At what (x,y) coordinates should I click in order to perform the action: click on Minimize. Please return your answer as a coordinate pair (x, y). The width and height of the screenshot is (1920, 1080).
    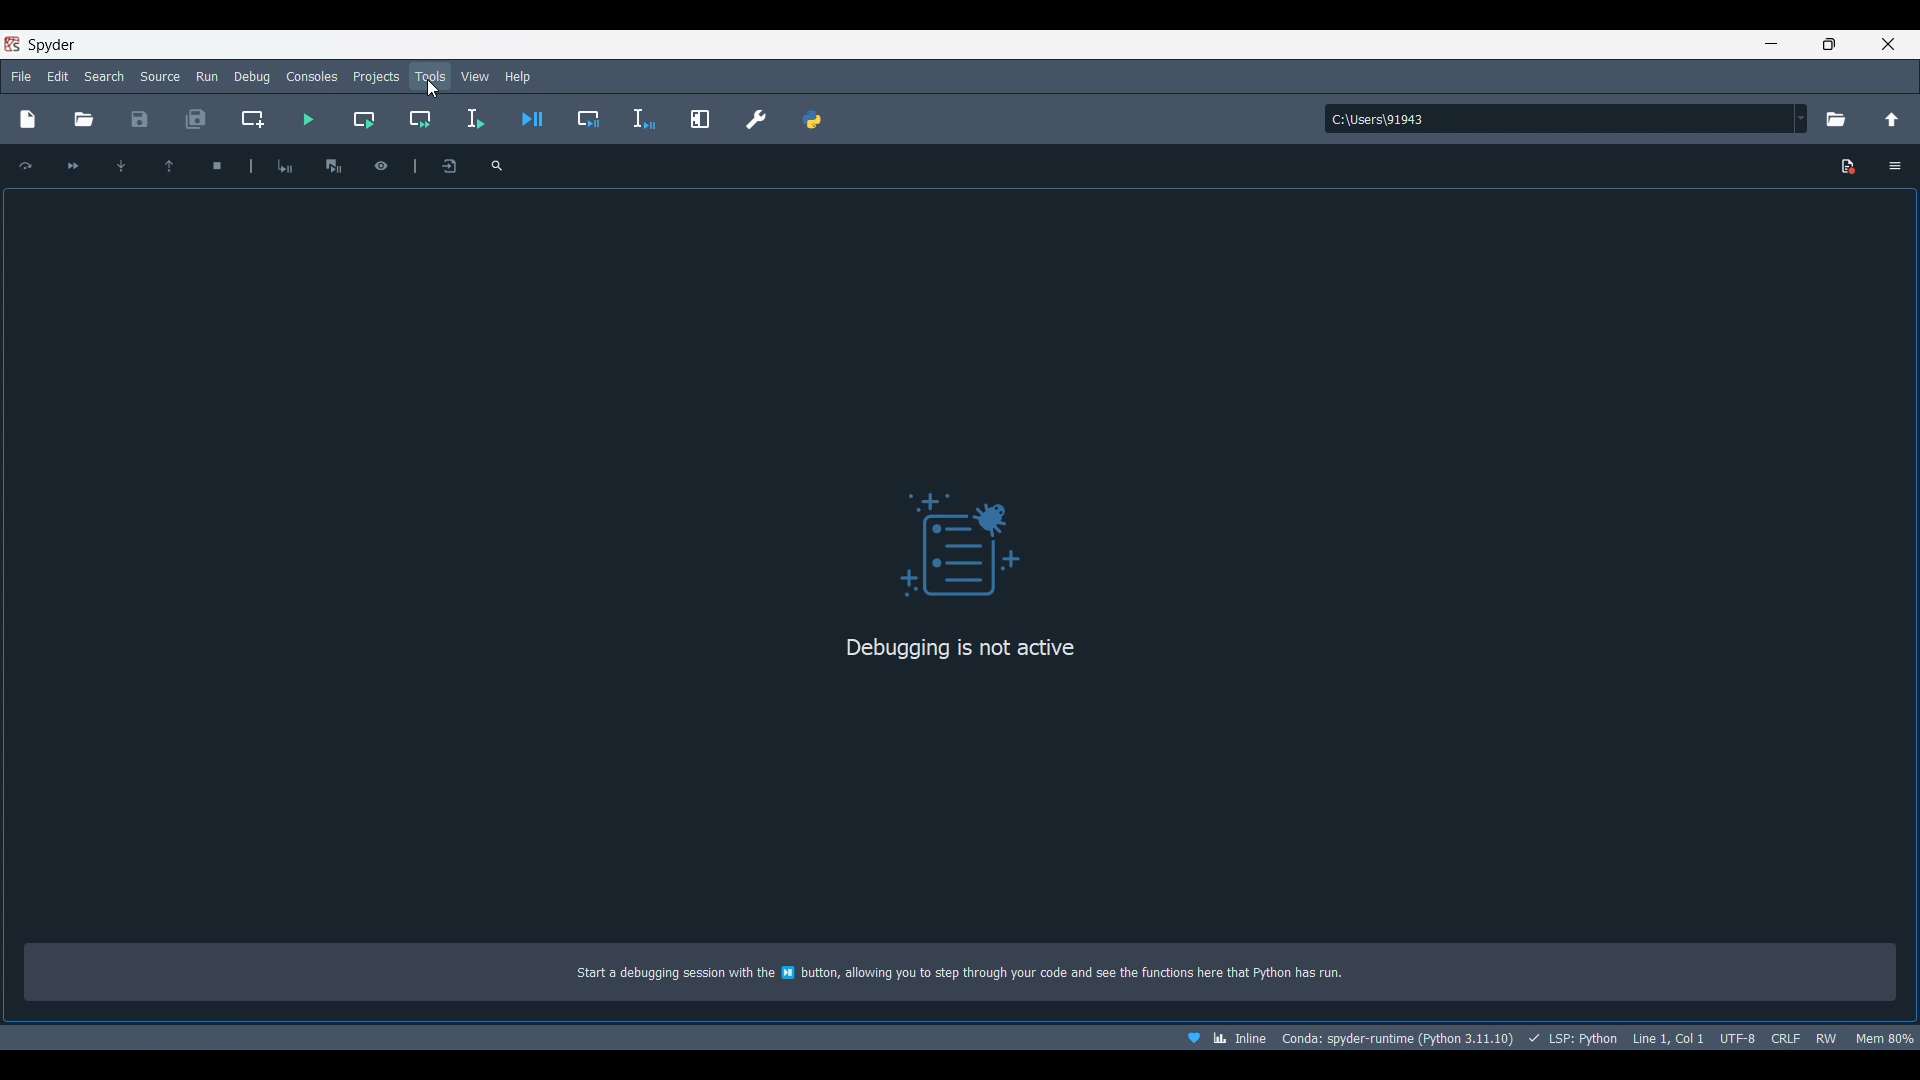
    Looking at the image, I should click on (1772, 44).